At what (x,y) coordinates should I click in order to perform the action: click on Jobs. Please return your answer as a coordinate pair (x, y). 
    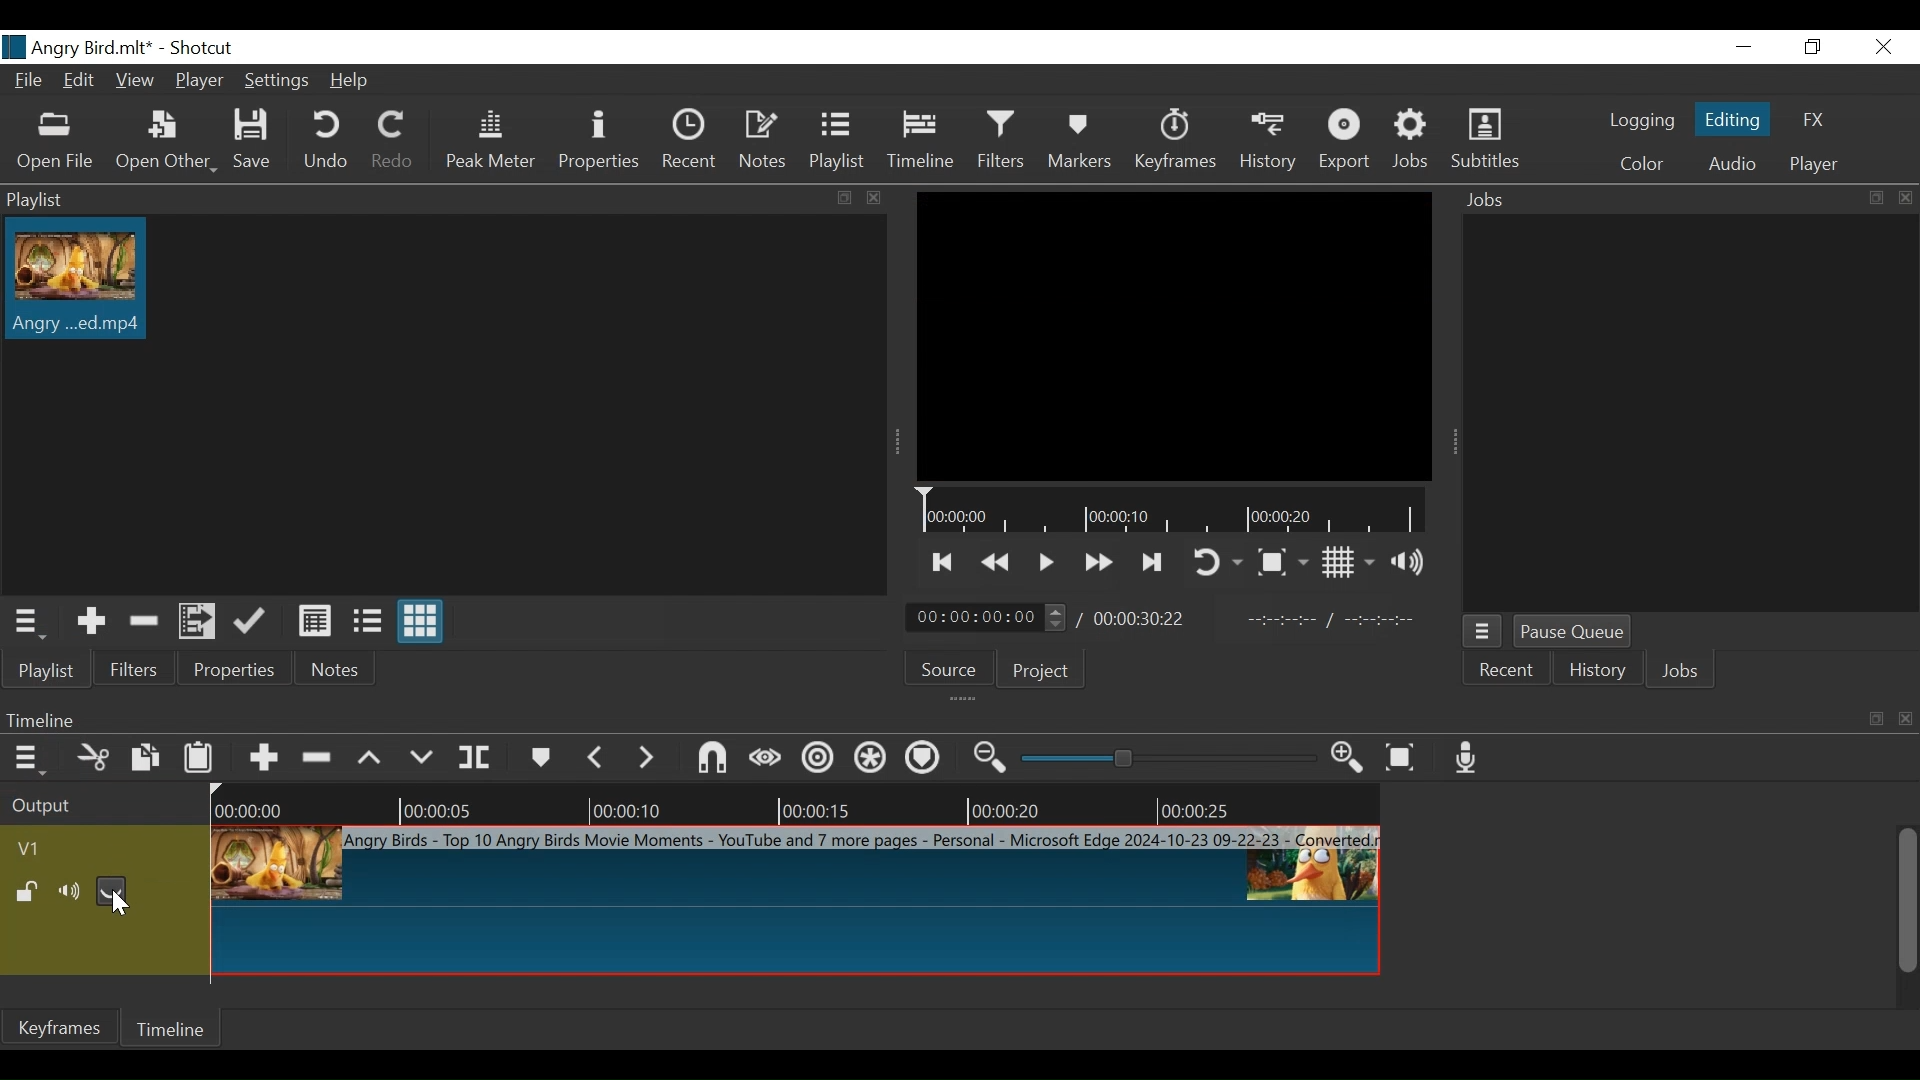
    Looking at the image, I should click on (1414, 141).